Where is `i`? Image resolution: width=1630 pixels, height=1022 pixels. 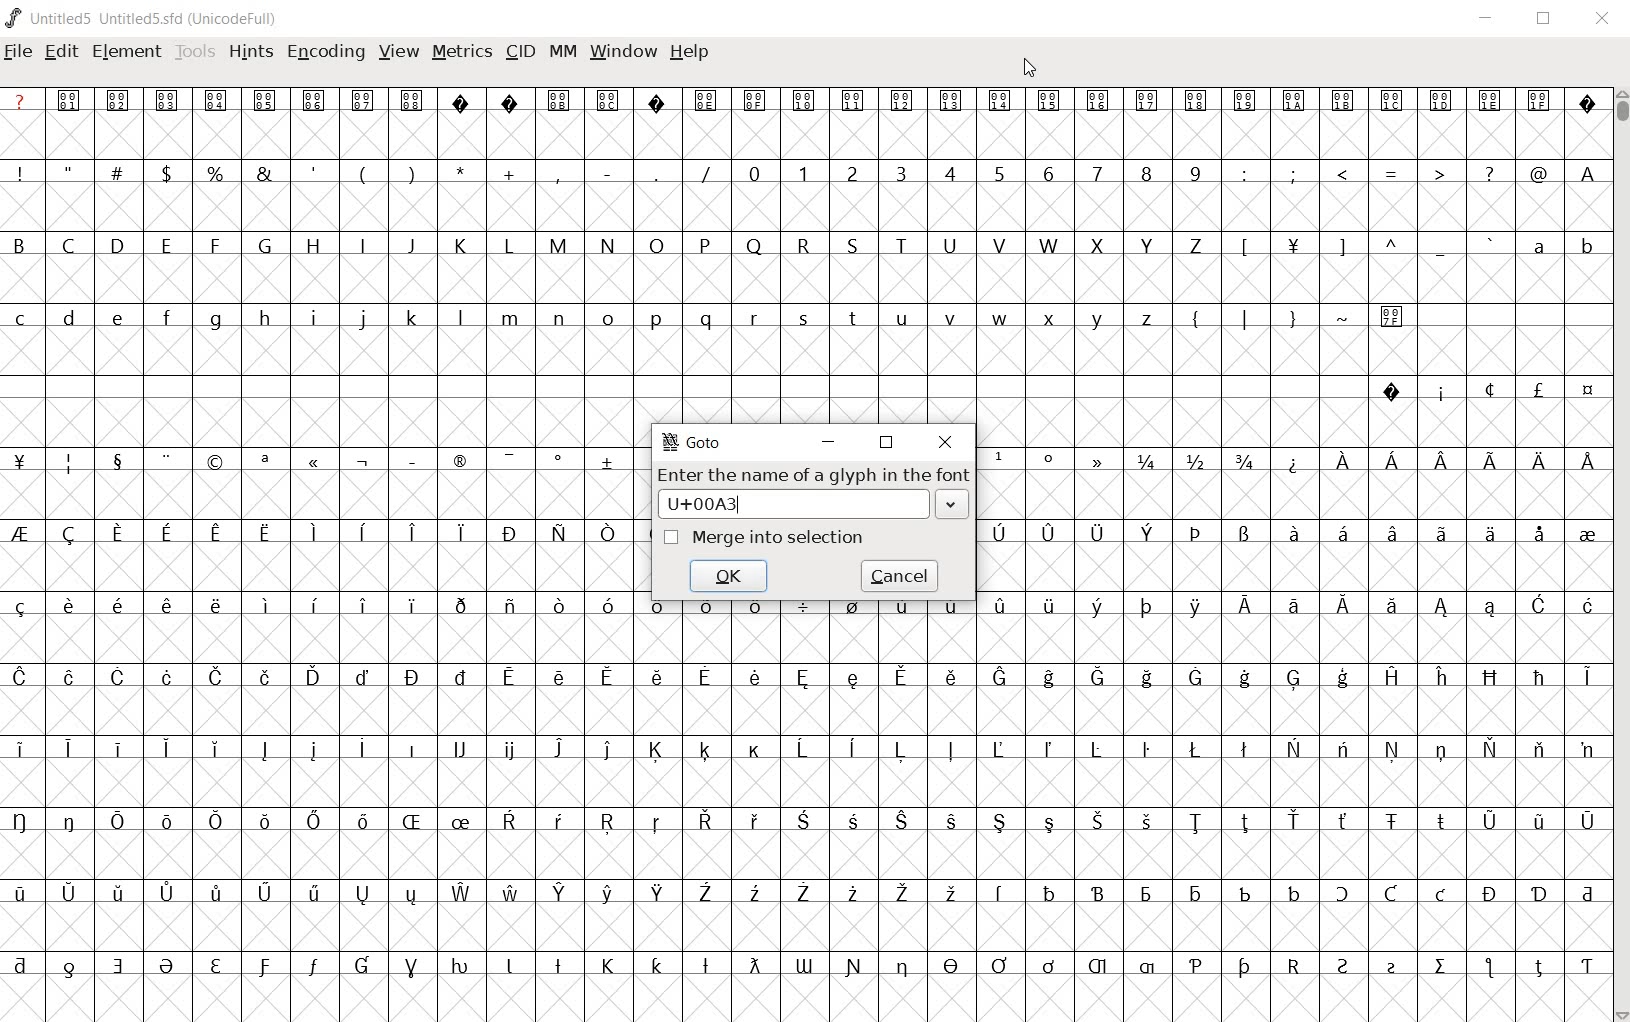 i is located at coordinates (313, 319).